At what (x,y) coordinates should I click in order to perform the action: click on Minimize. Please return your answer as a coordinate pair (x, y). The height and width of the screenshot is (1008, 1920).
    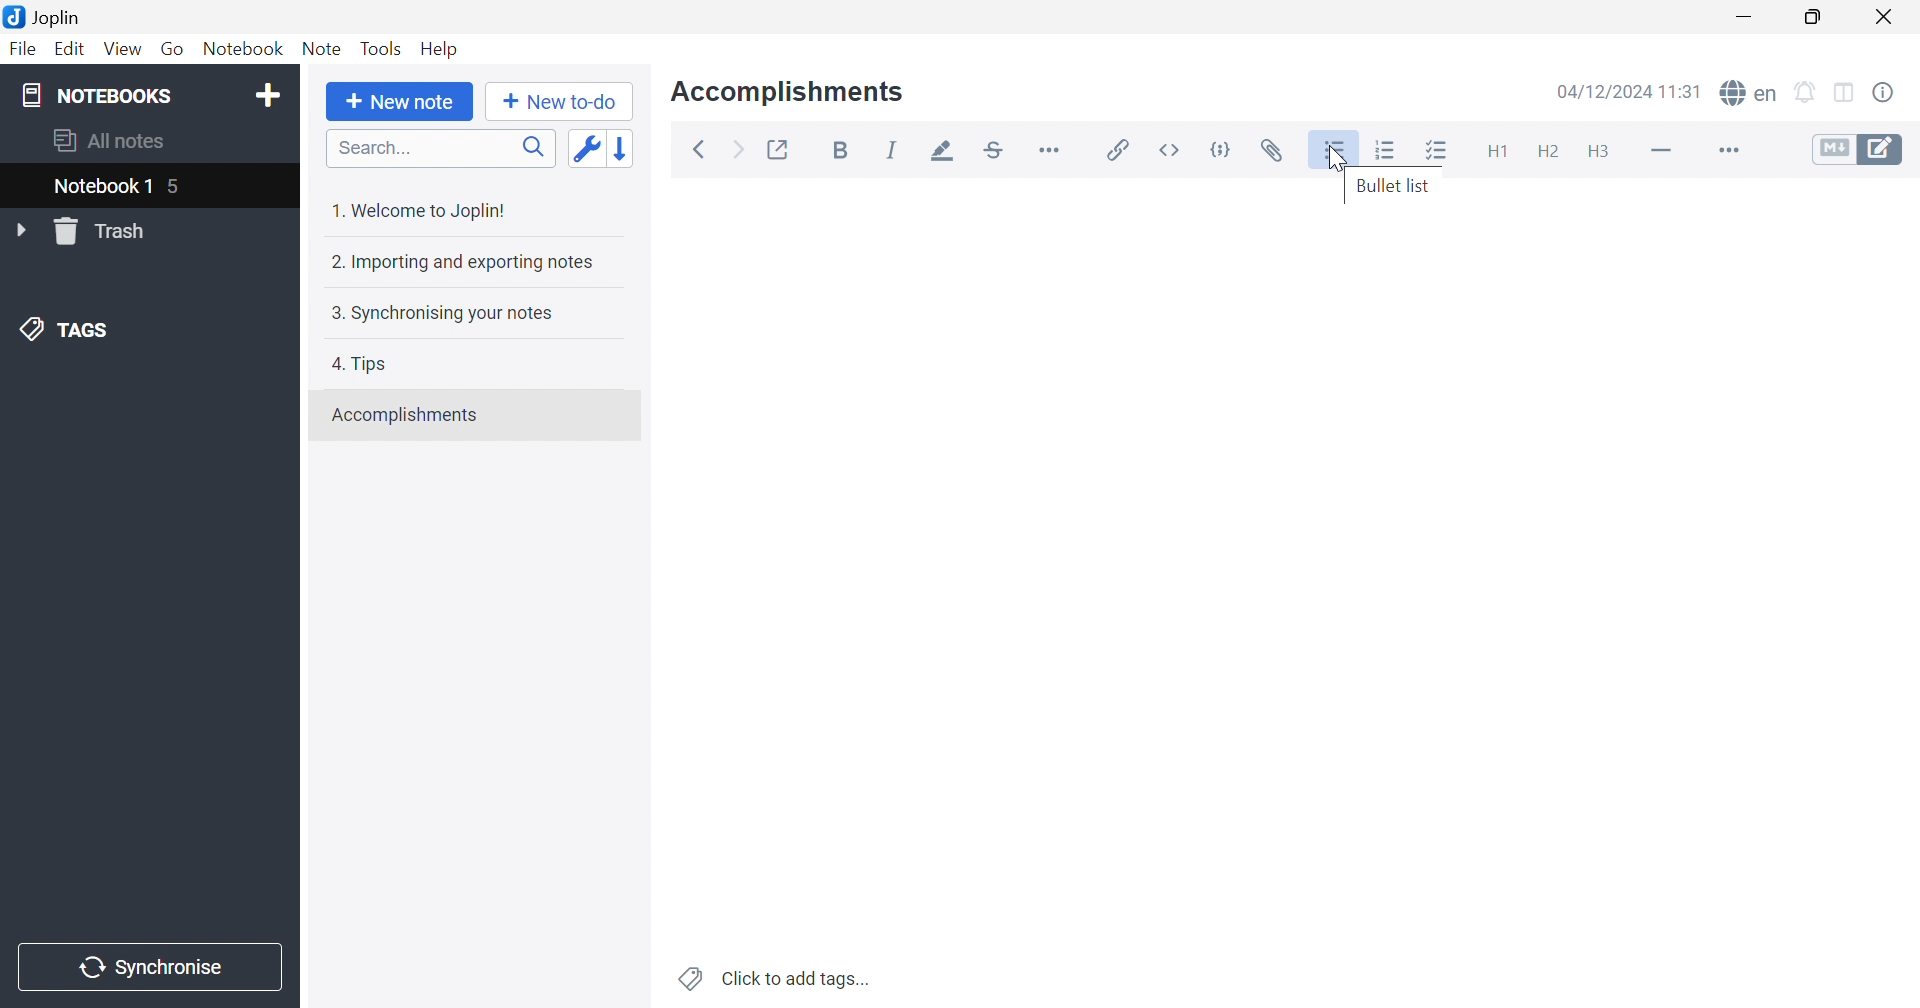
    Looking at the image, I should click on (1742, 18).